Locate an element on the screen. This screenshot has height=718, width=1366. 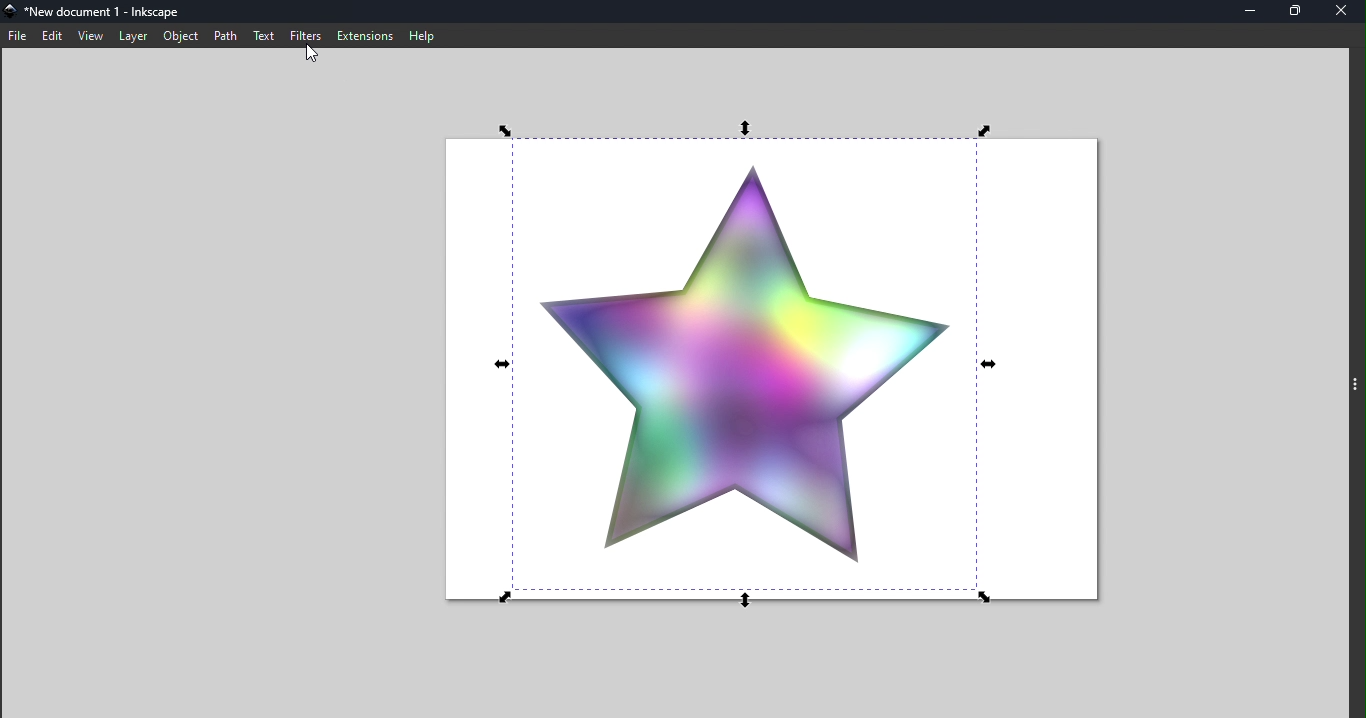
view is located at coordinates (89, 35).